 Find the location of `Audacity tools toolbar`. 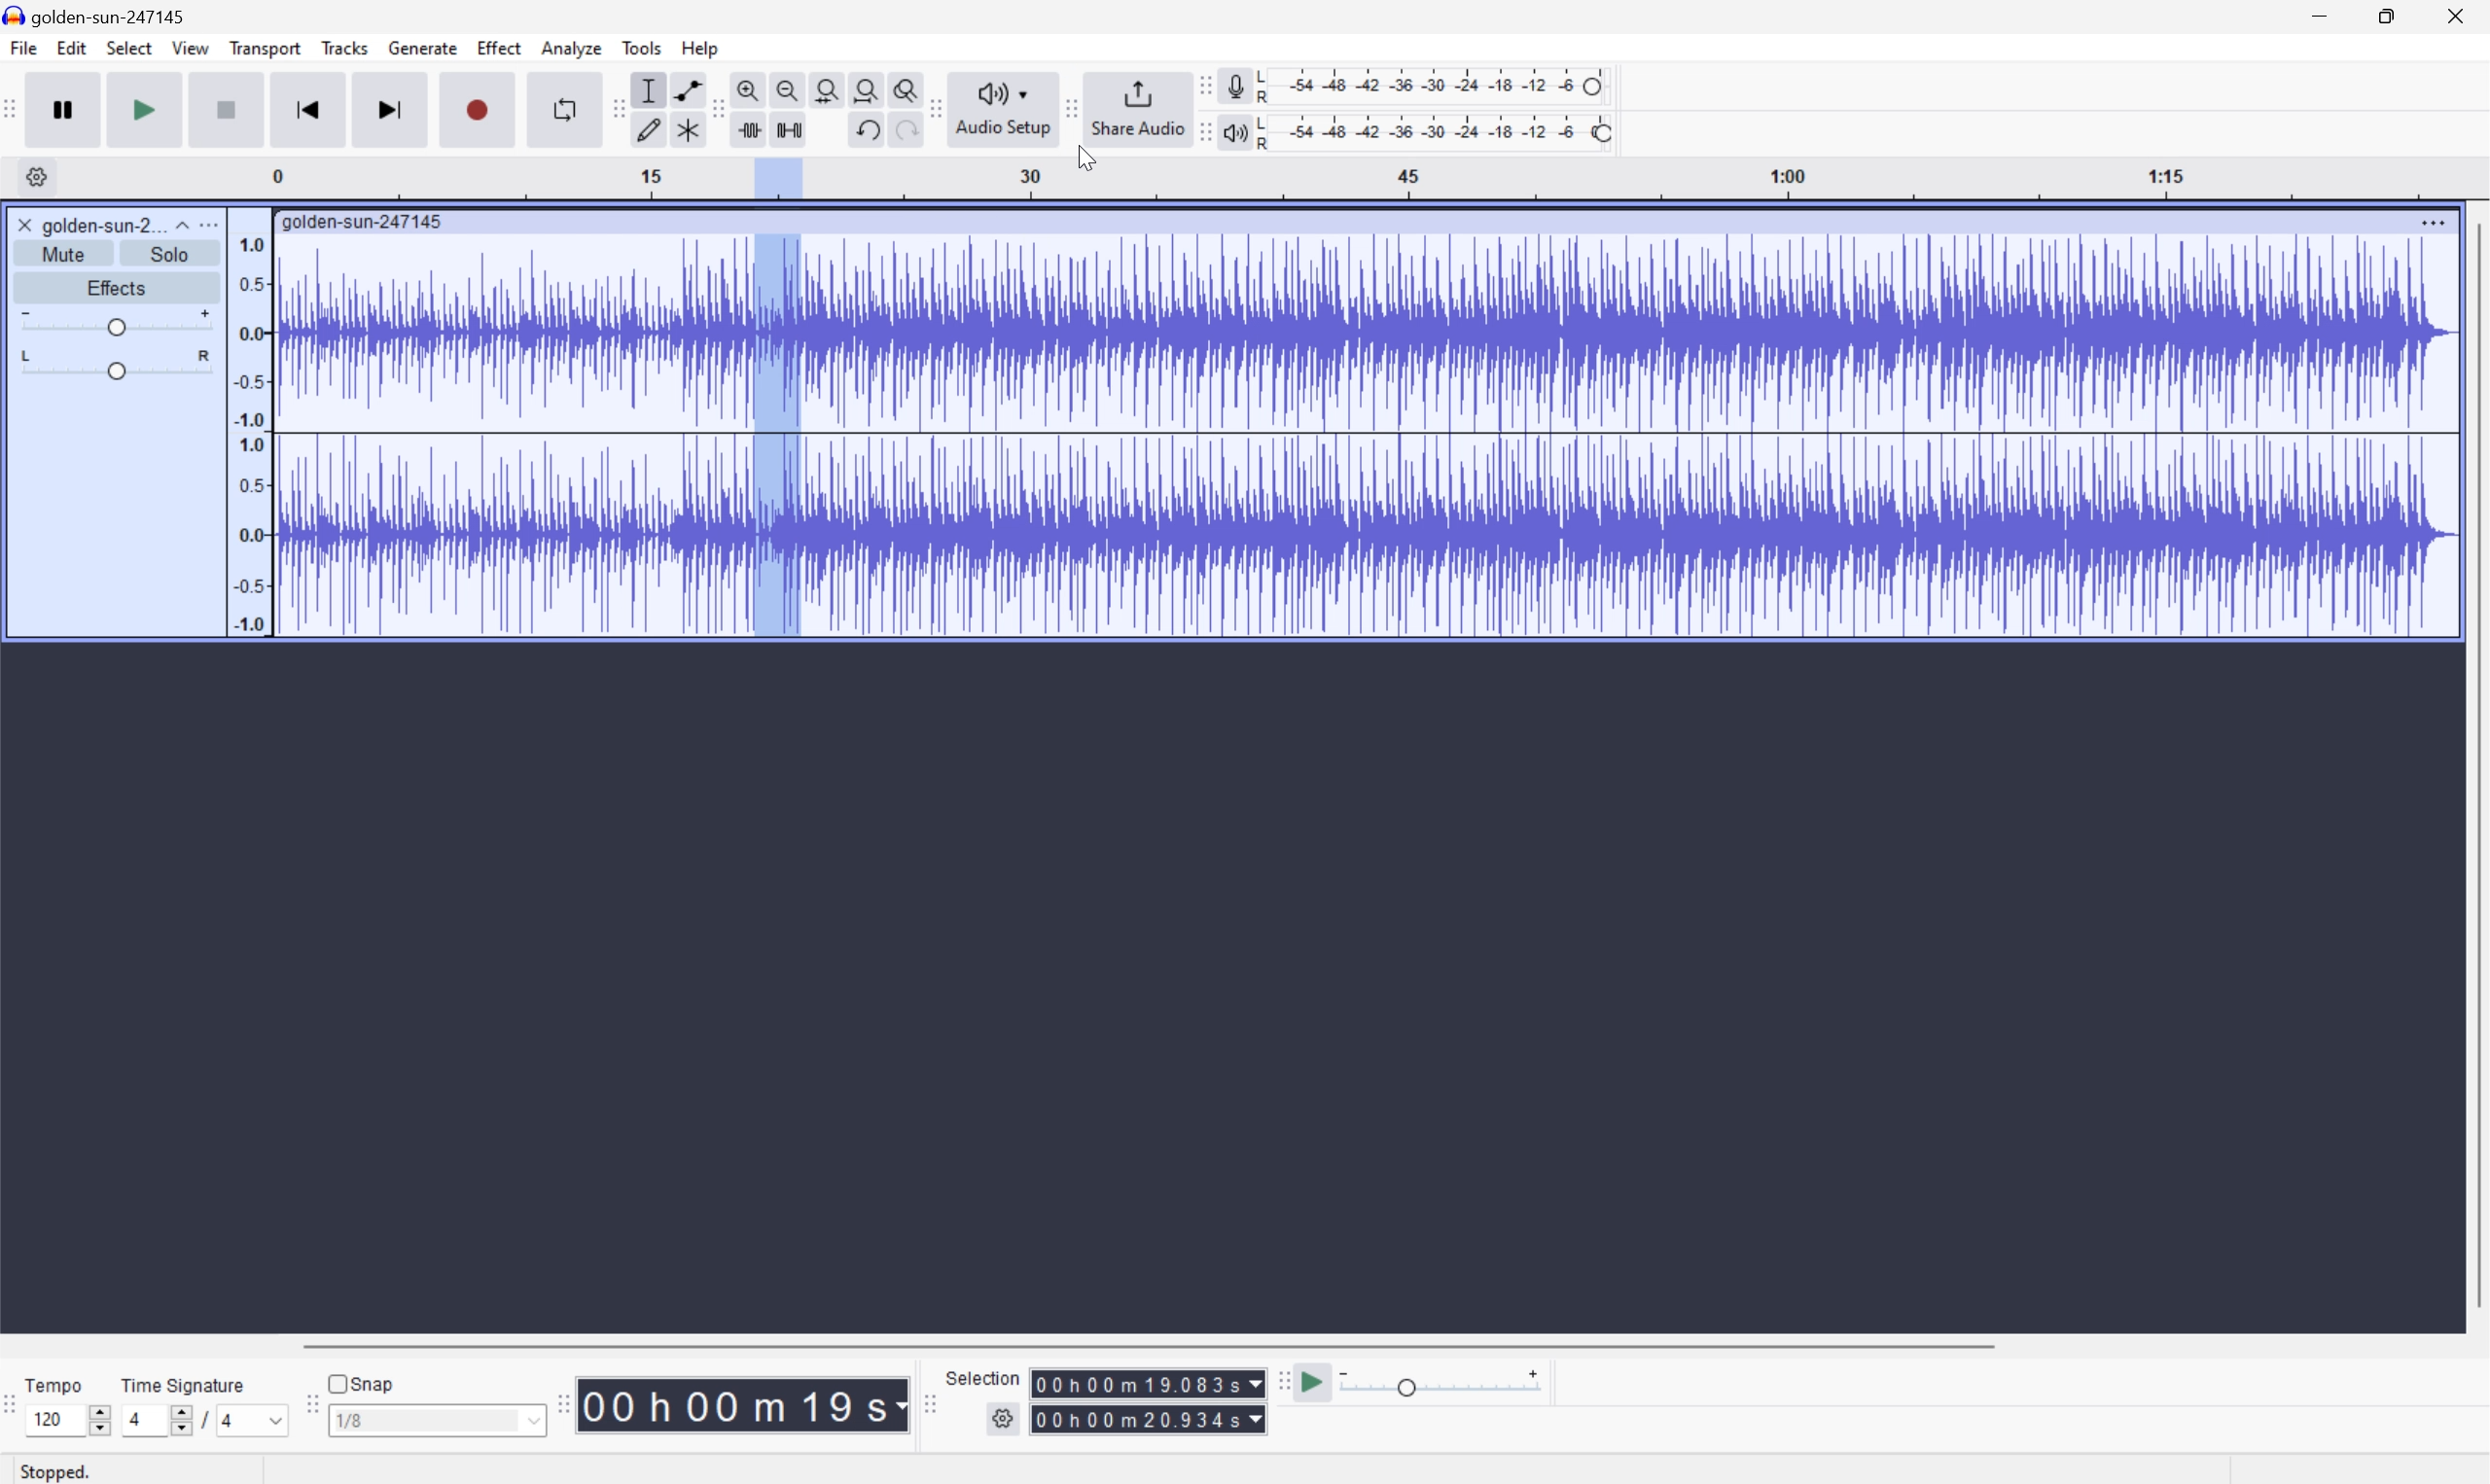

Audacity tools toolbar is located at coordinates (711, 108).